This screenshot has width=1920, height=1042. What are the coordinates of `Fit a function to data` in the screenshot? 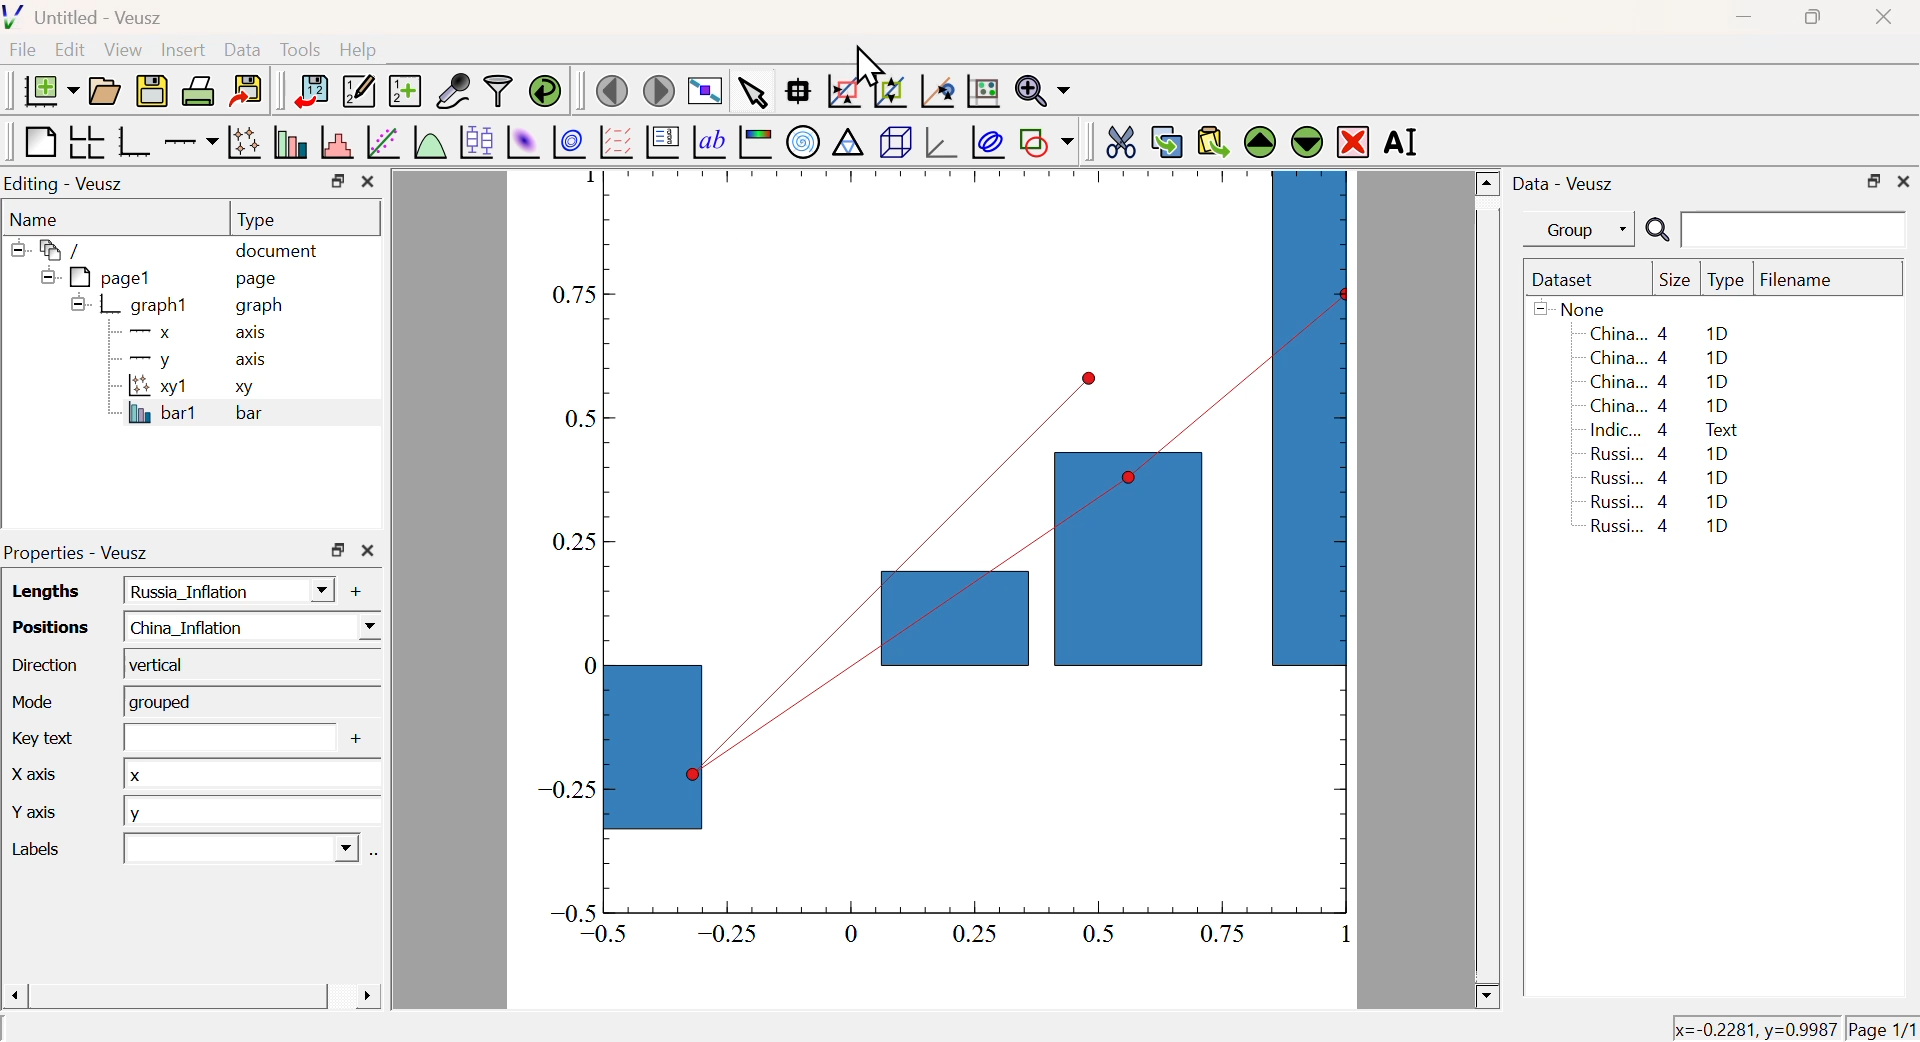 It's located at (384, 144).